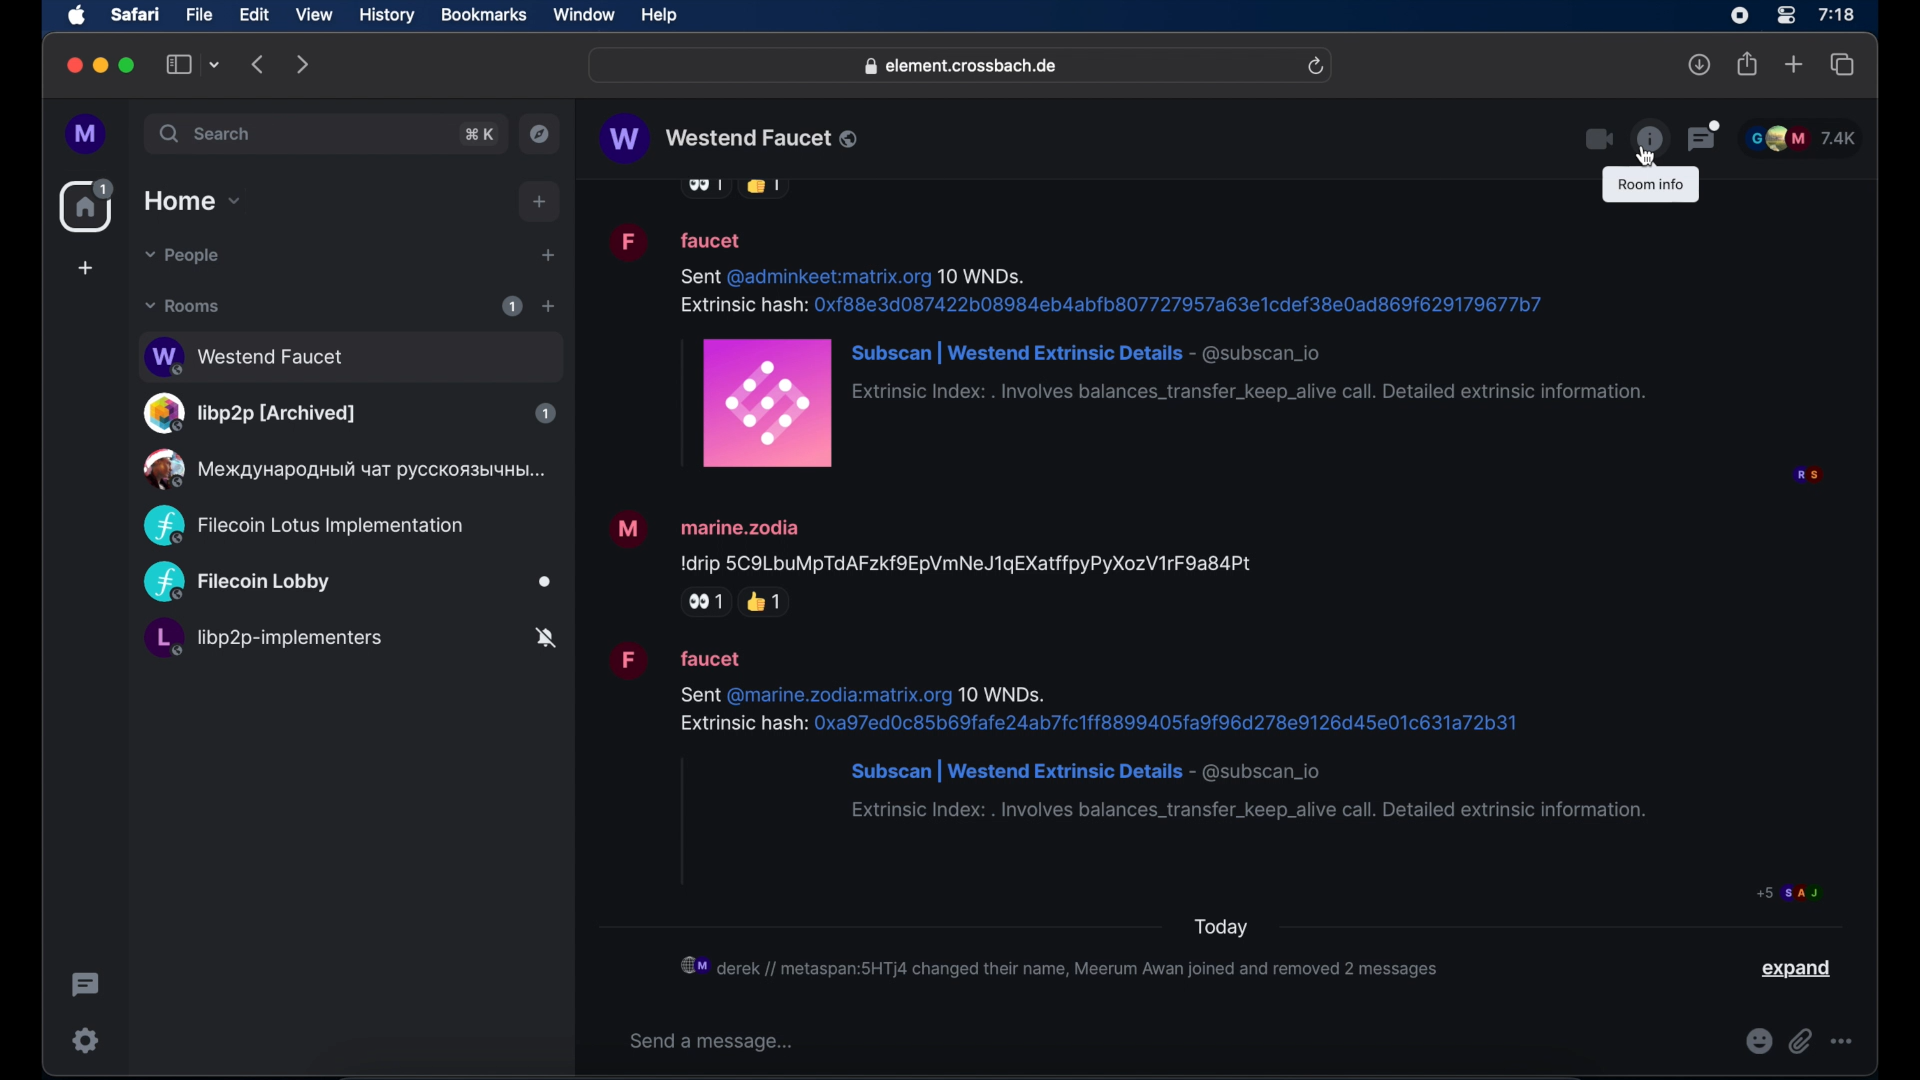 This screenshot has height=1080, width=1920. I want to click on send a message, so click(715, 1041).